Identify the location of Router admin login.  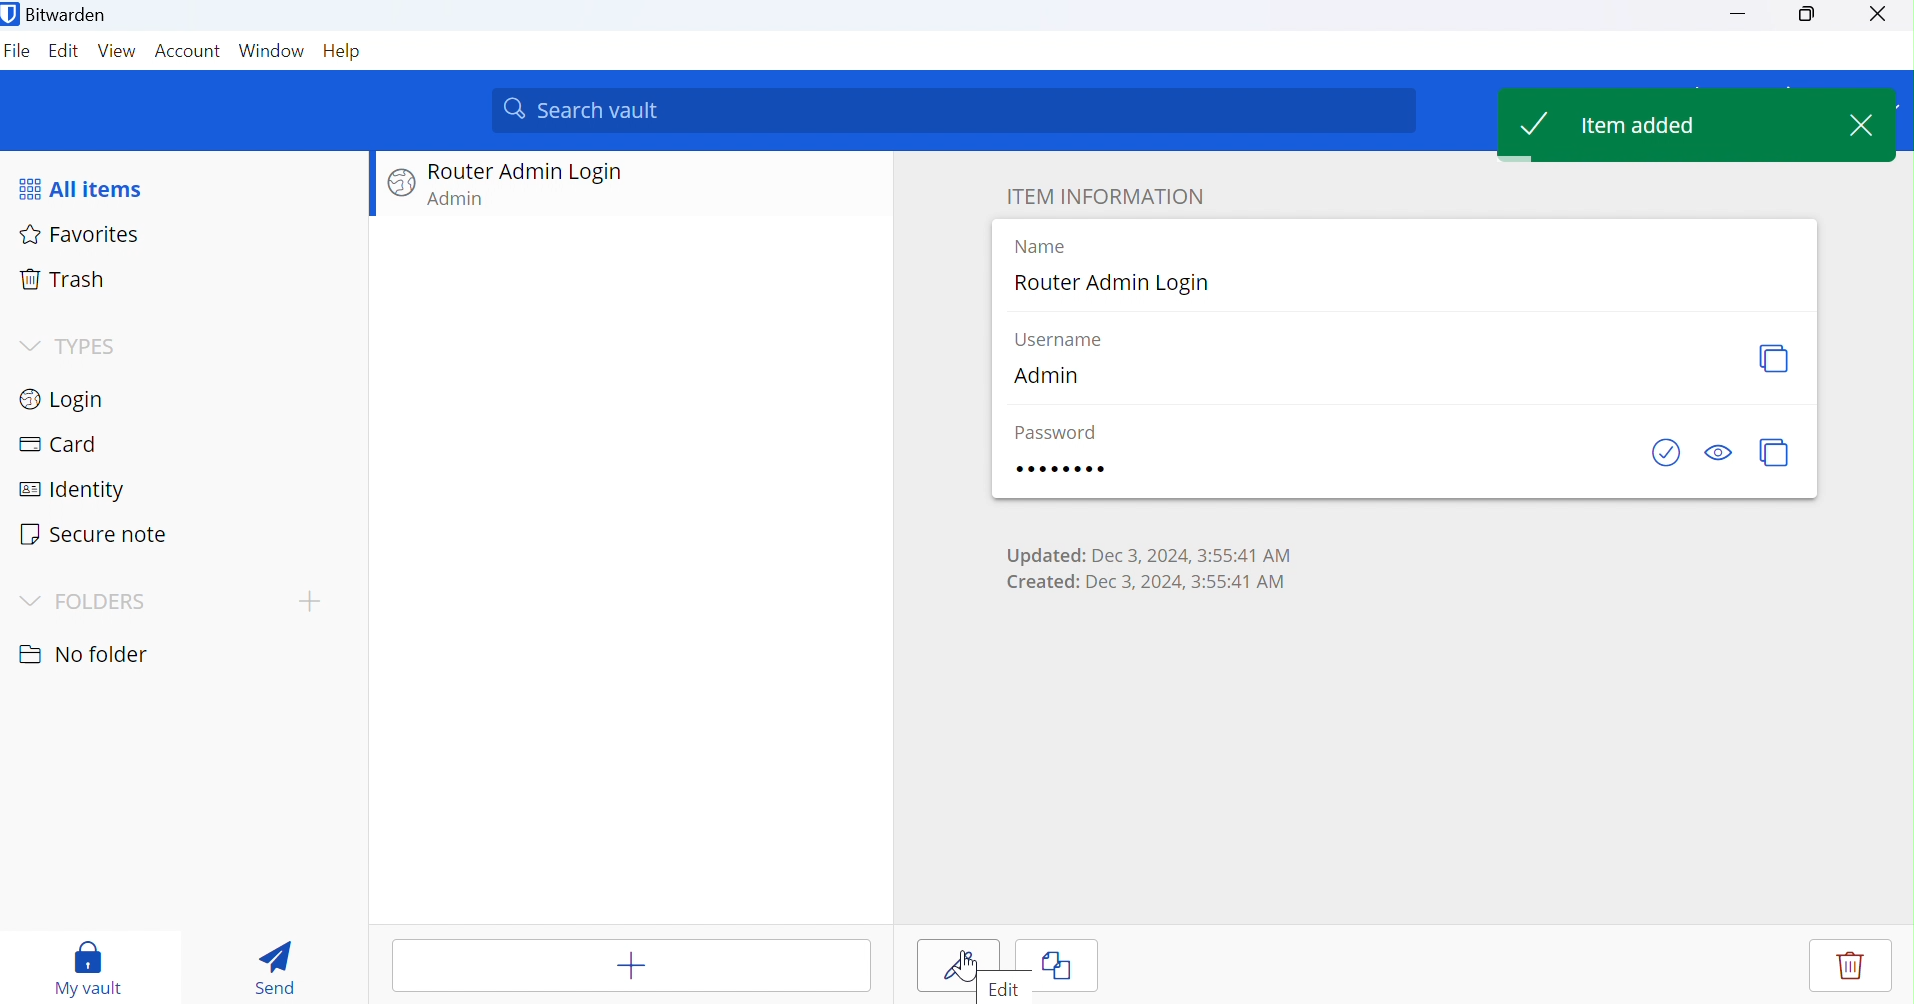
(1114, 282).